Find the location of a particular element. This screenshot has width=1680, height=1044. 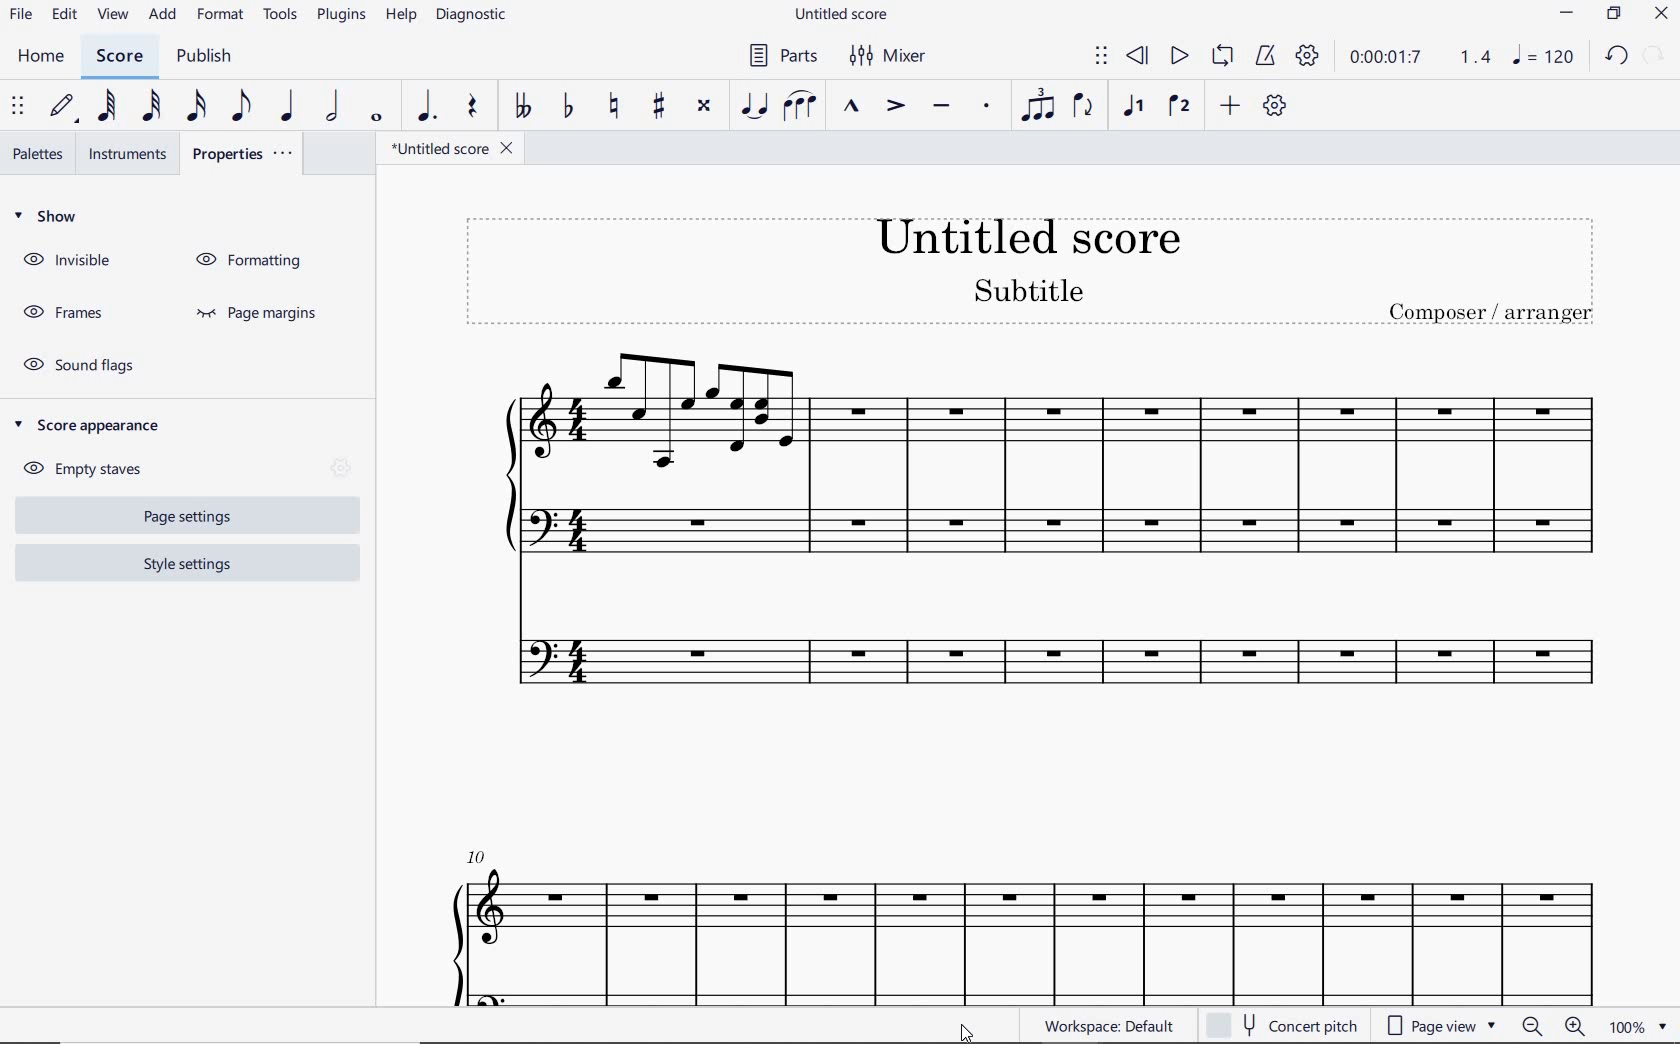

HOME is located at coordinates (40, 56).